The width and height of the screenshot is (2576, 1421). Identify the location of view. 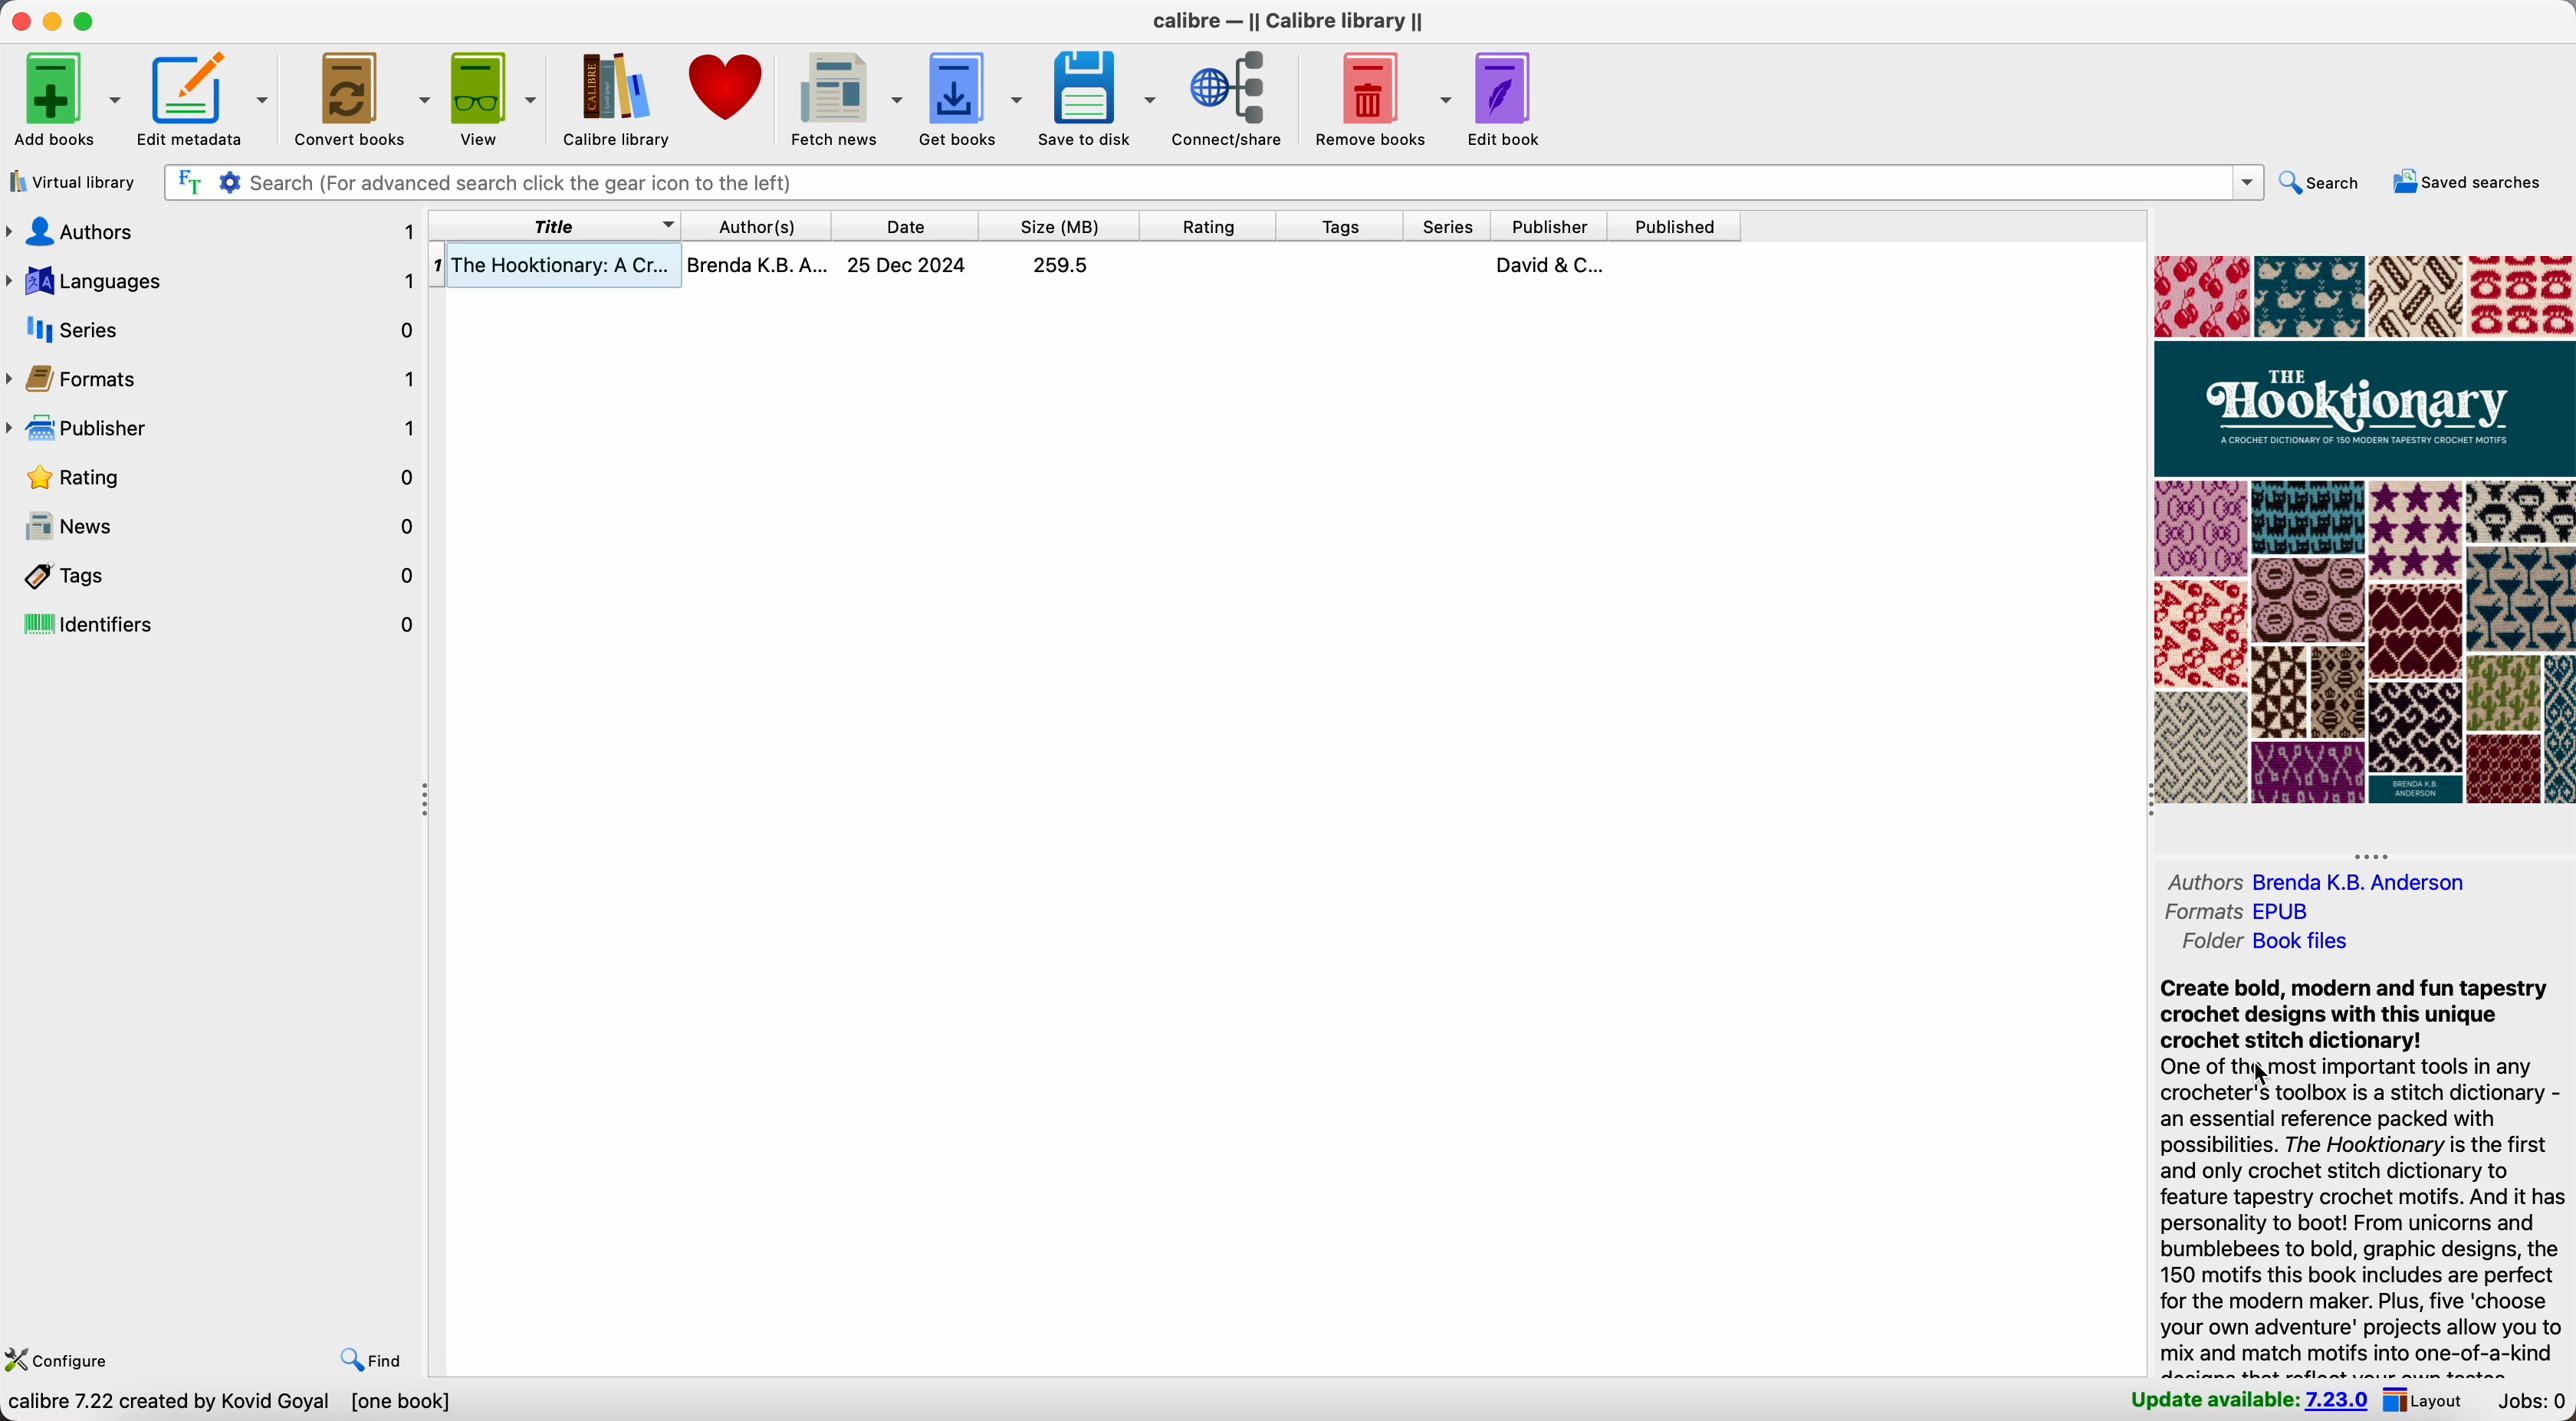
(494, 96).